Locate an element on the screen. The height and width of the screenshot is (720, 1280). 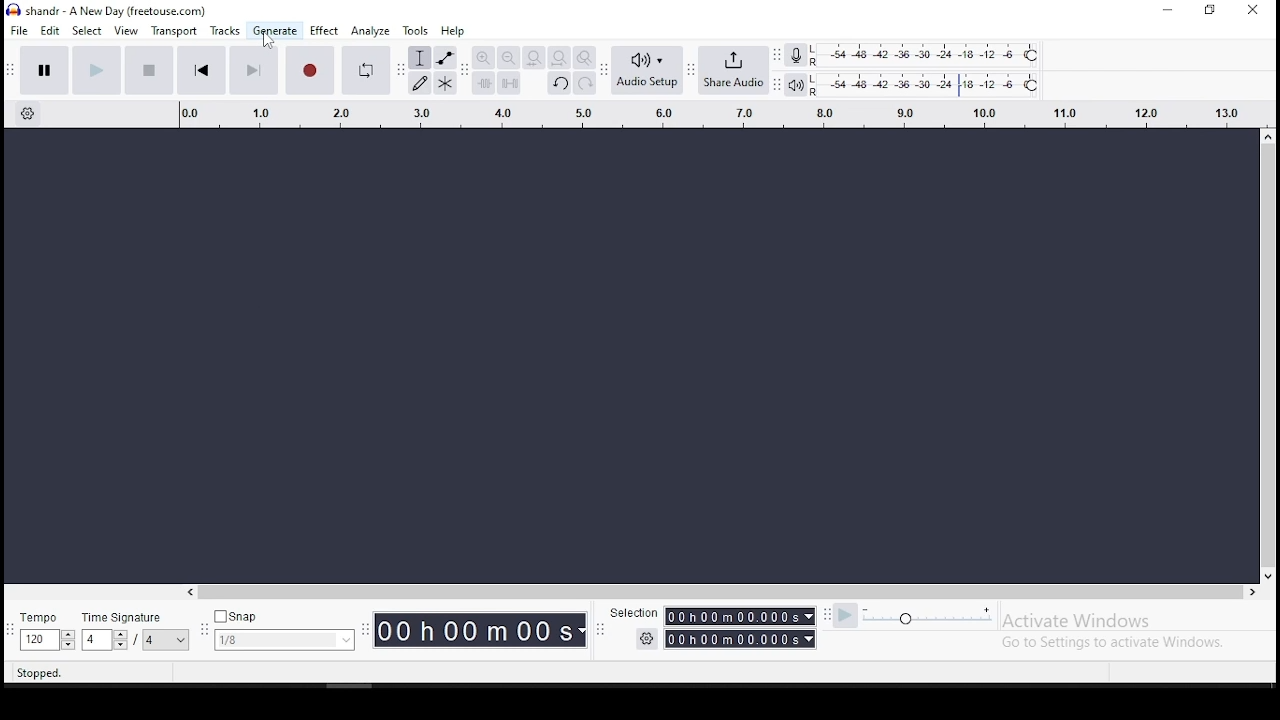
record meter is located at coordinates (795, 56).